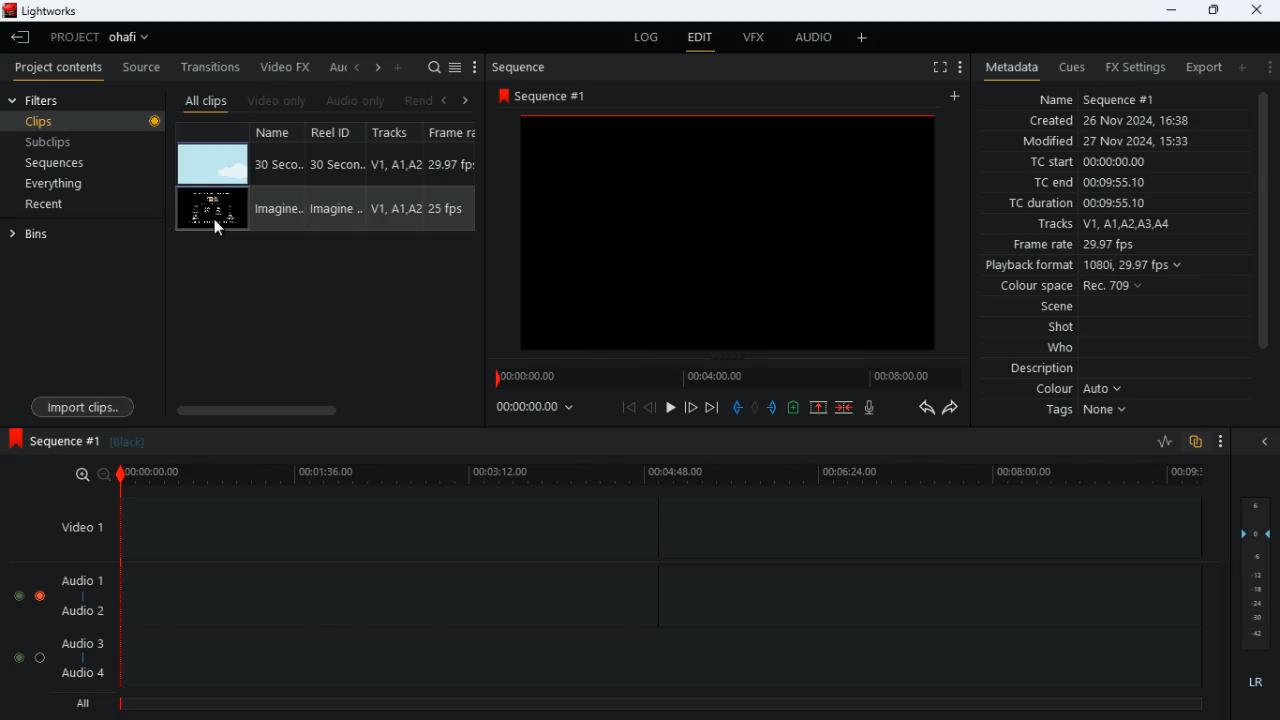 The image size is (1280, 720). What do you see at coordinates (1119, 122) in the screenshot?
I see `created` at bounding box center [1119, 122].